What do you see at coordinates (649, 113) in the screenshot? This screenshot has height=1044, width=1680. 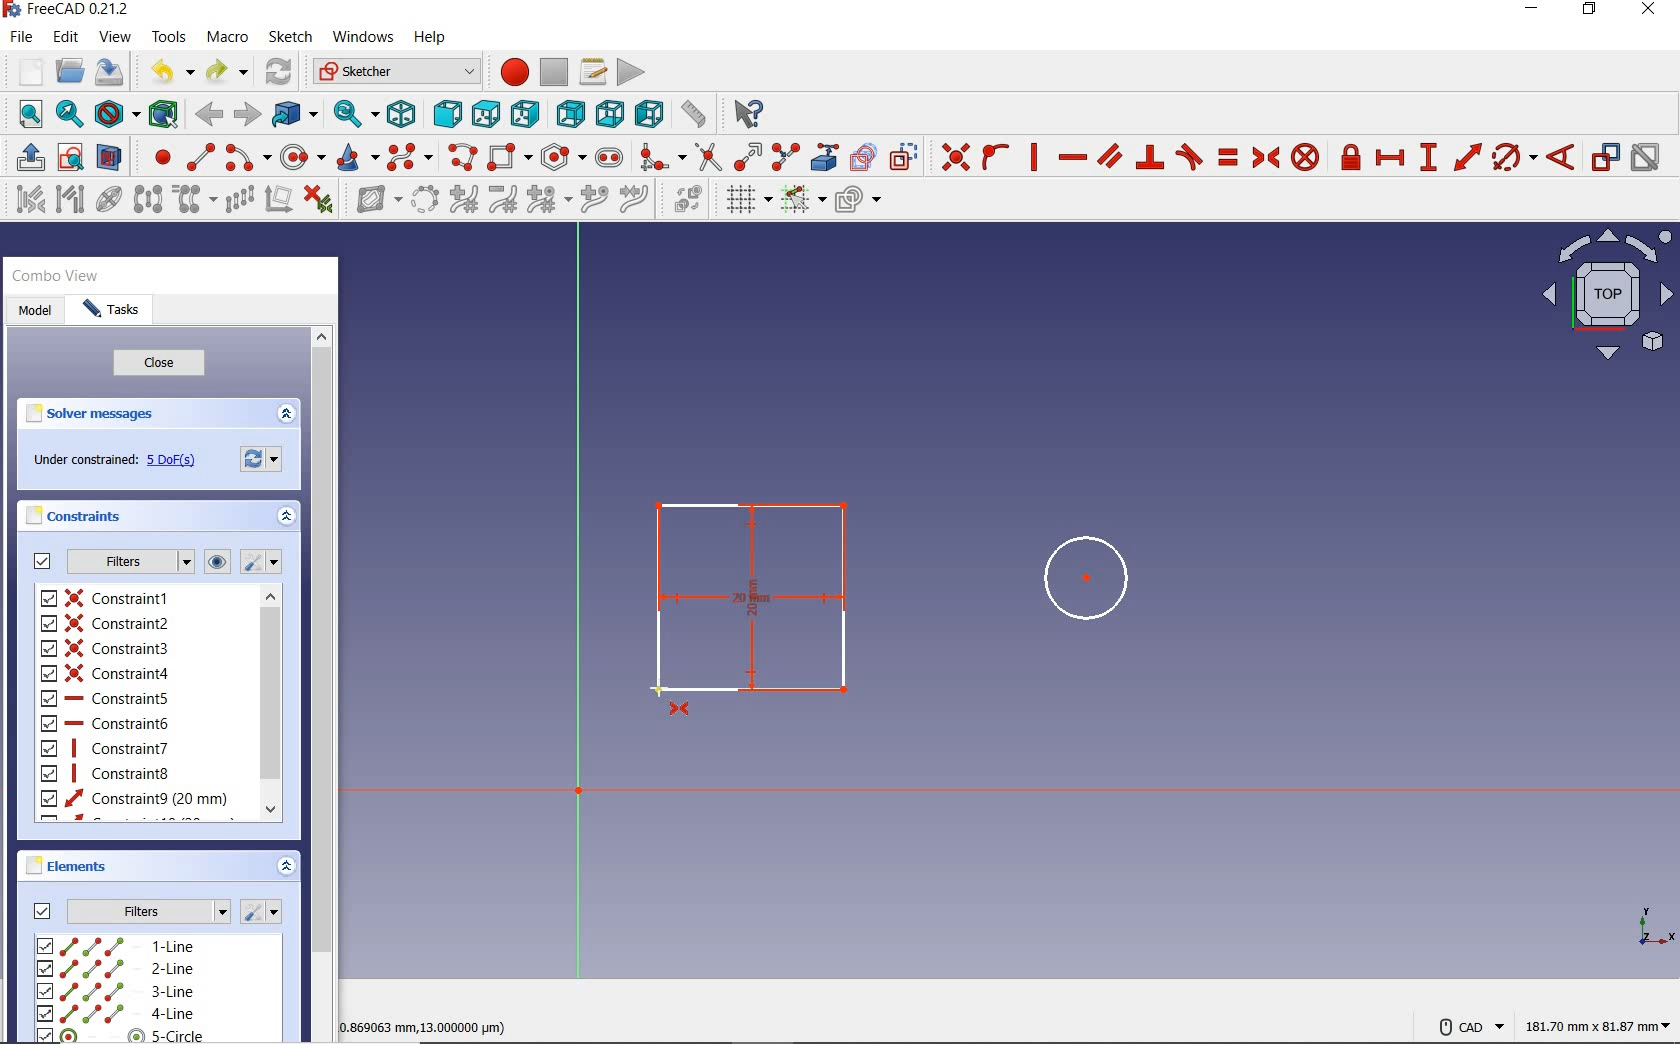 I see `left` at bounding box center [649, 113].